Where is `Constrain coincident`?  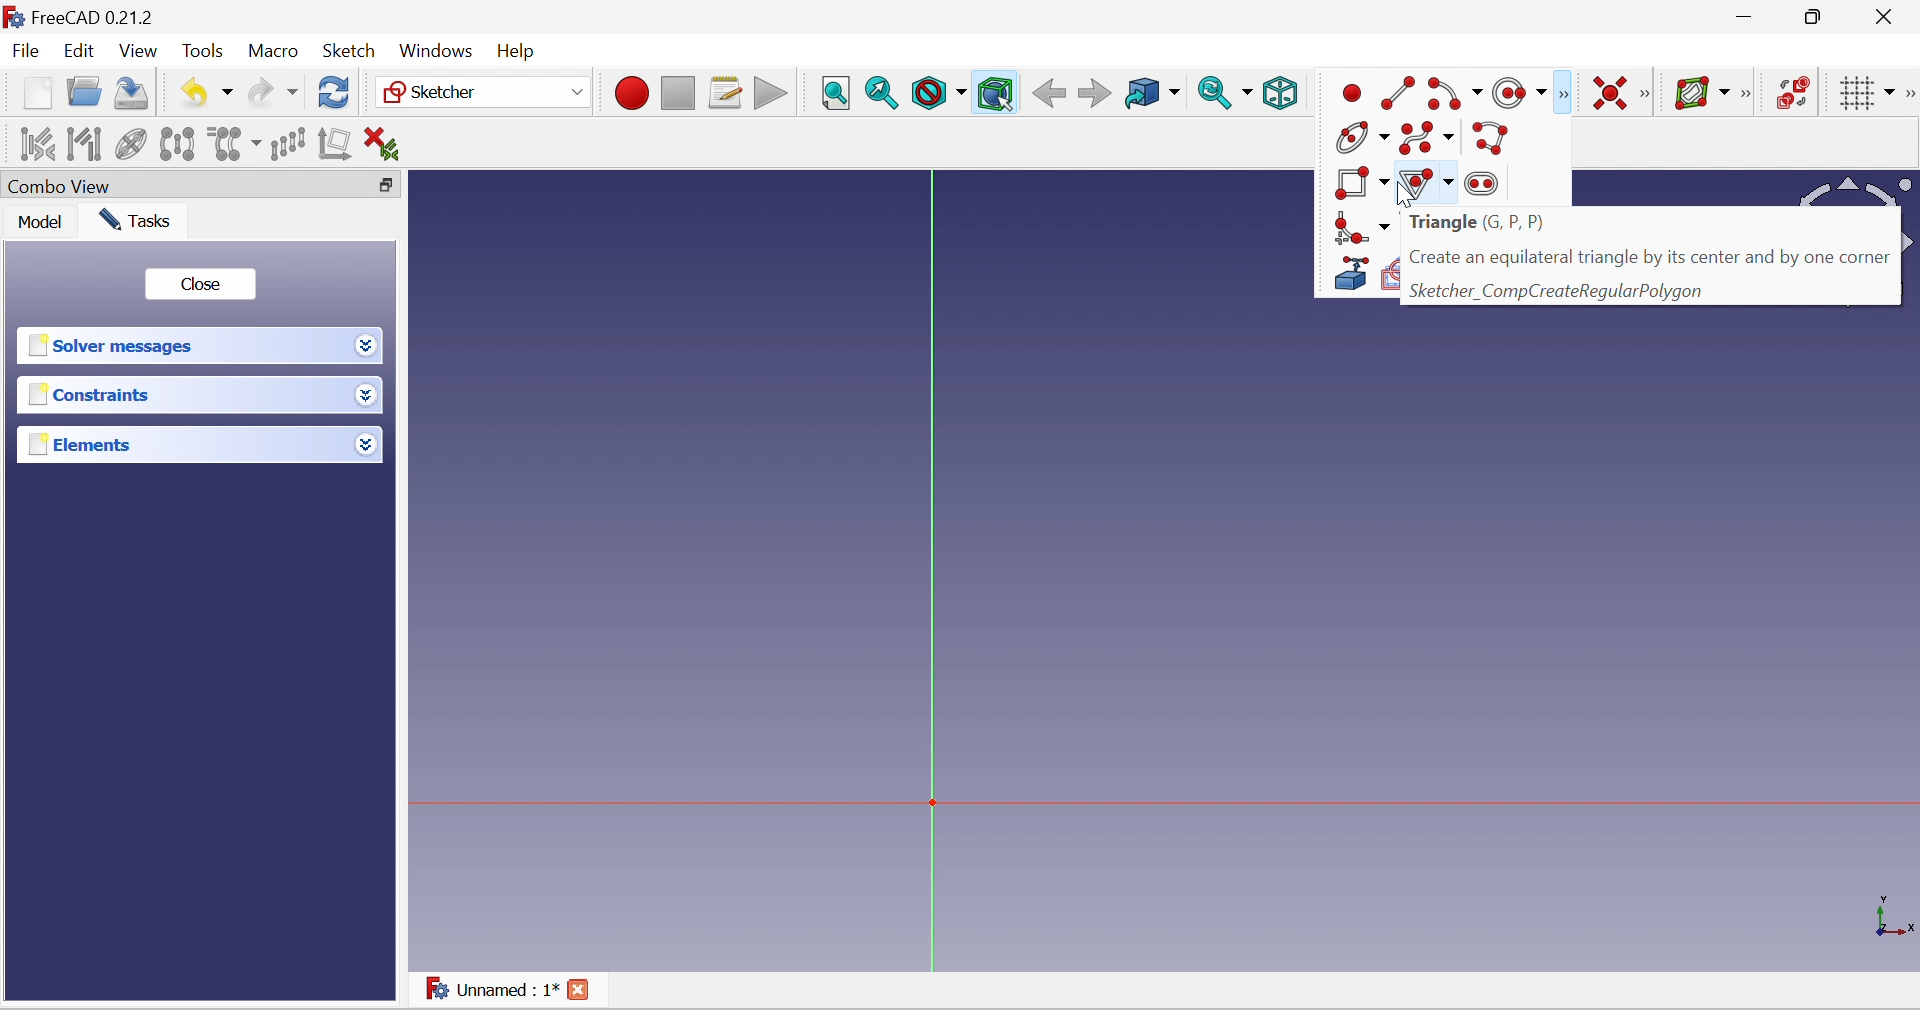
Constrain coincident is located at coordinates (1611, 94).